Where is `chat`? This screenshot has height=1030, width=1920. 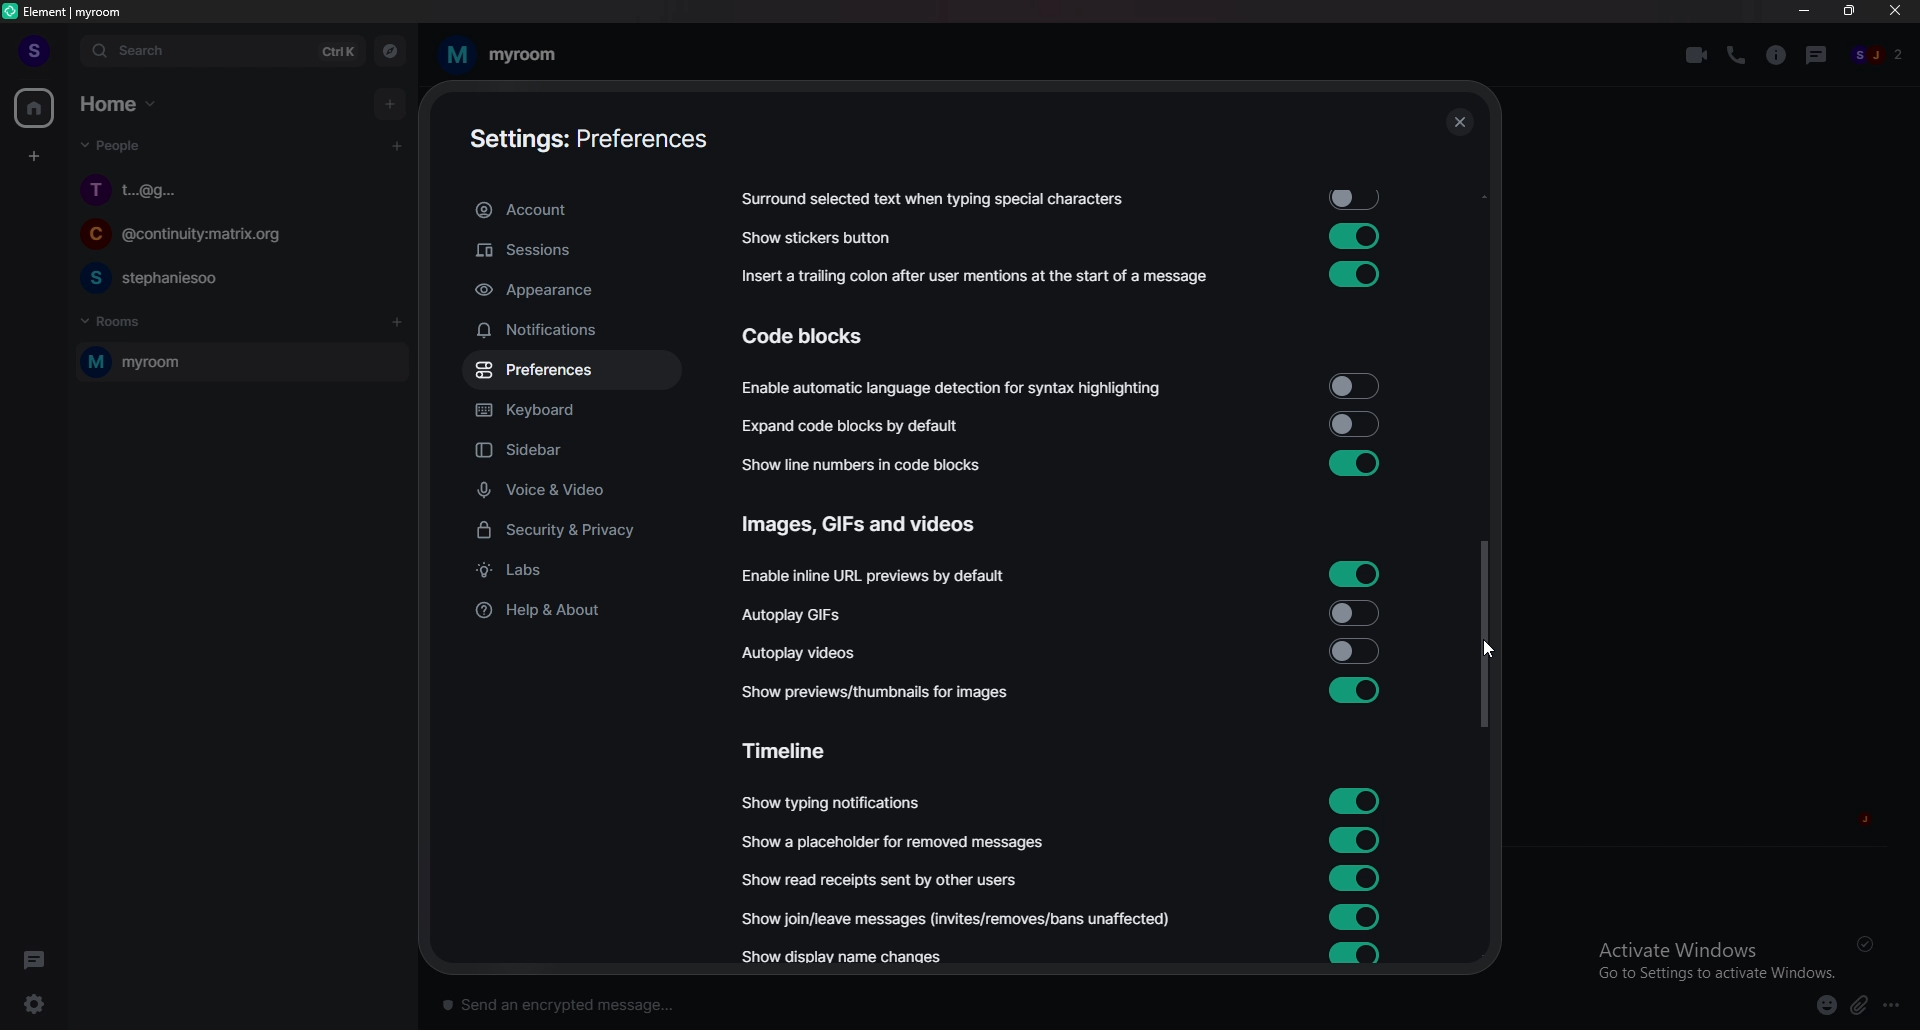
chat is located at coordinates (239, 189).